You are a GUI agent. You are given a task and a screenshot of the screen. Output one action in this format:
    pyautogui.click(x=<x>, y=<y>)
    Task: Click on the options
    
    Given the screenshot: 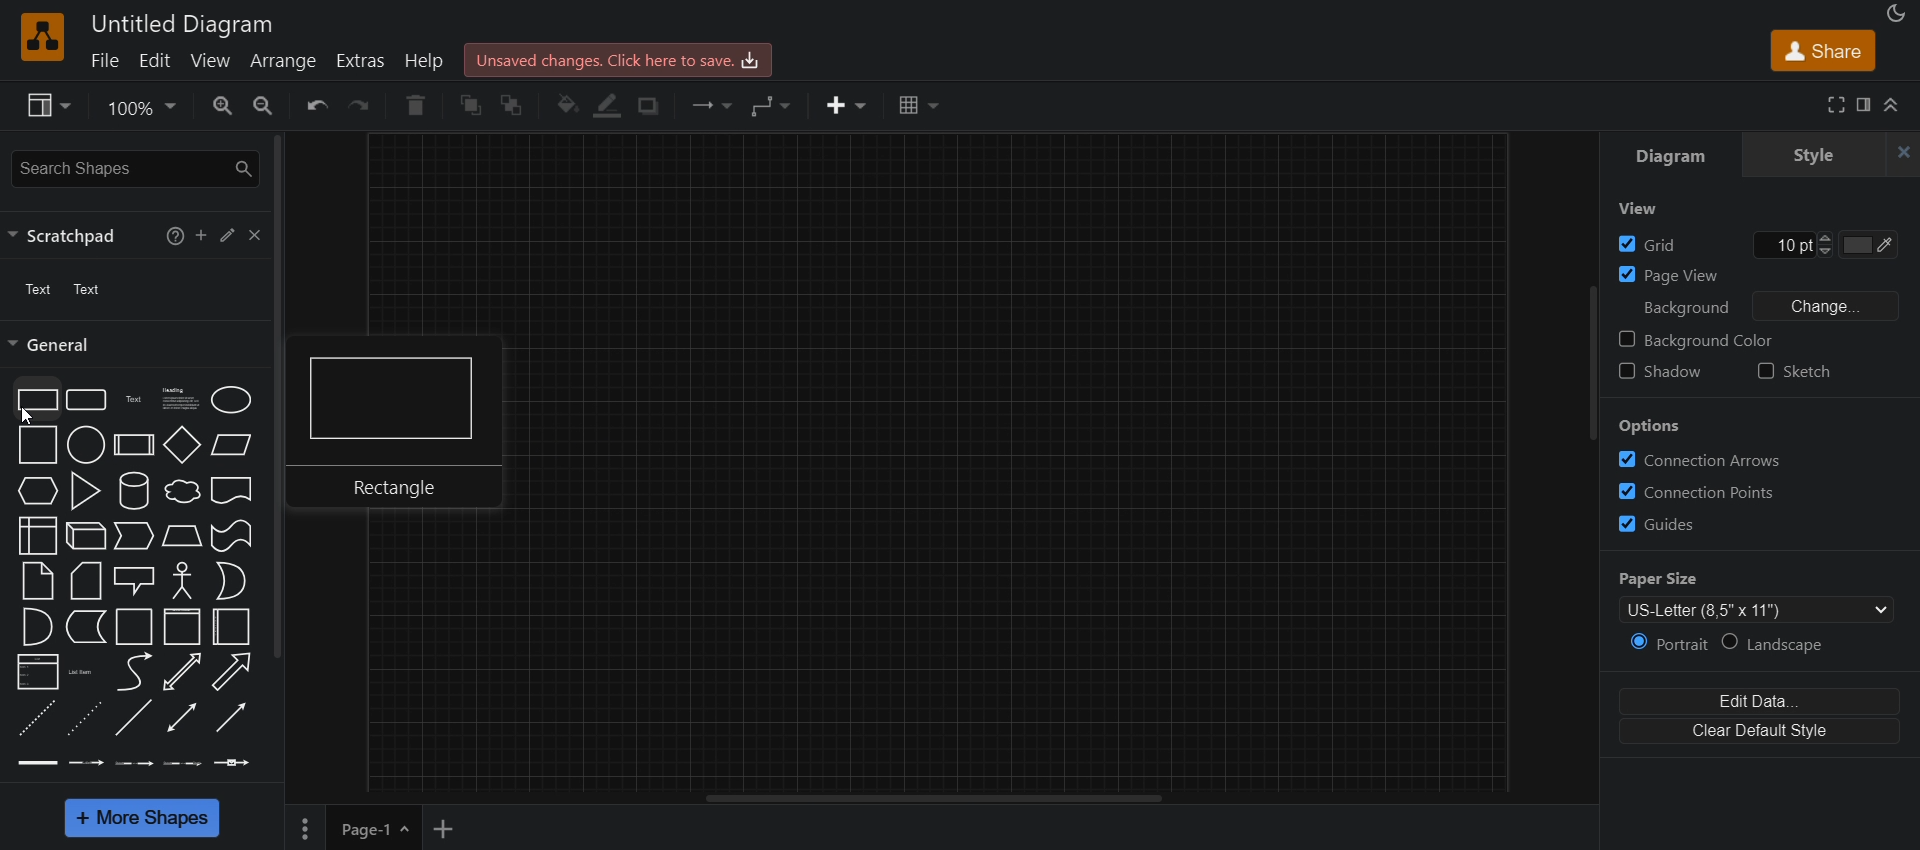 What is the action you would take?
    pyautogui.click(x=304, y=829)
    